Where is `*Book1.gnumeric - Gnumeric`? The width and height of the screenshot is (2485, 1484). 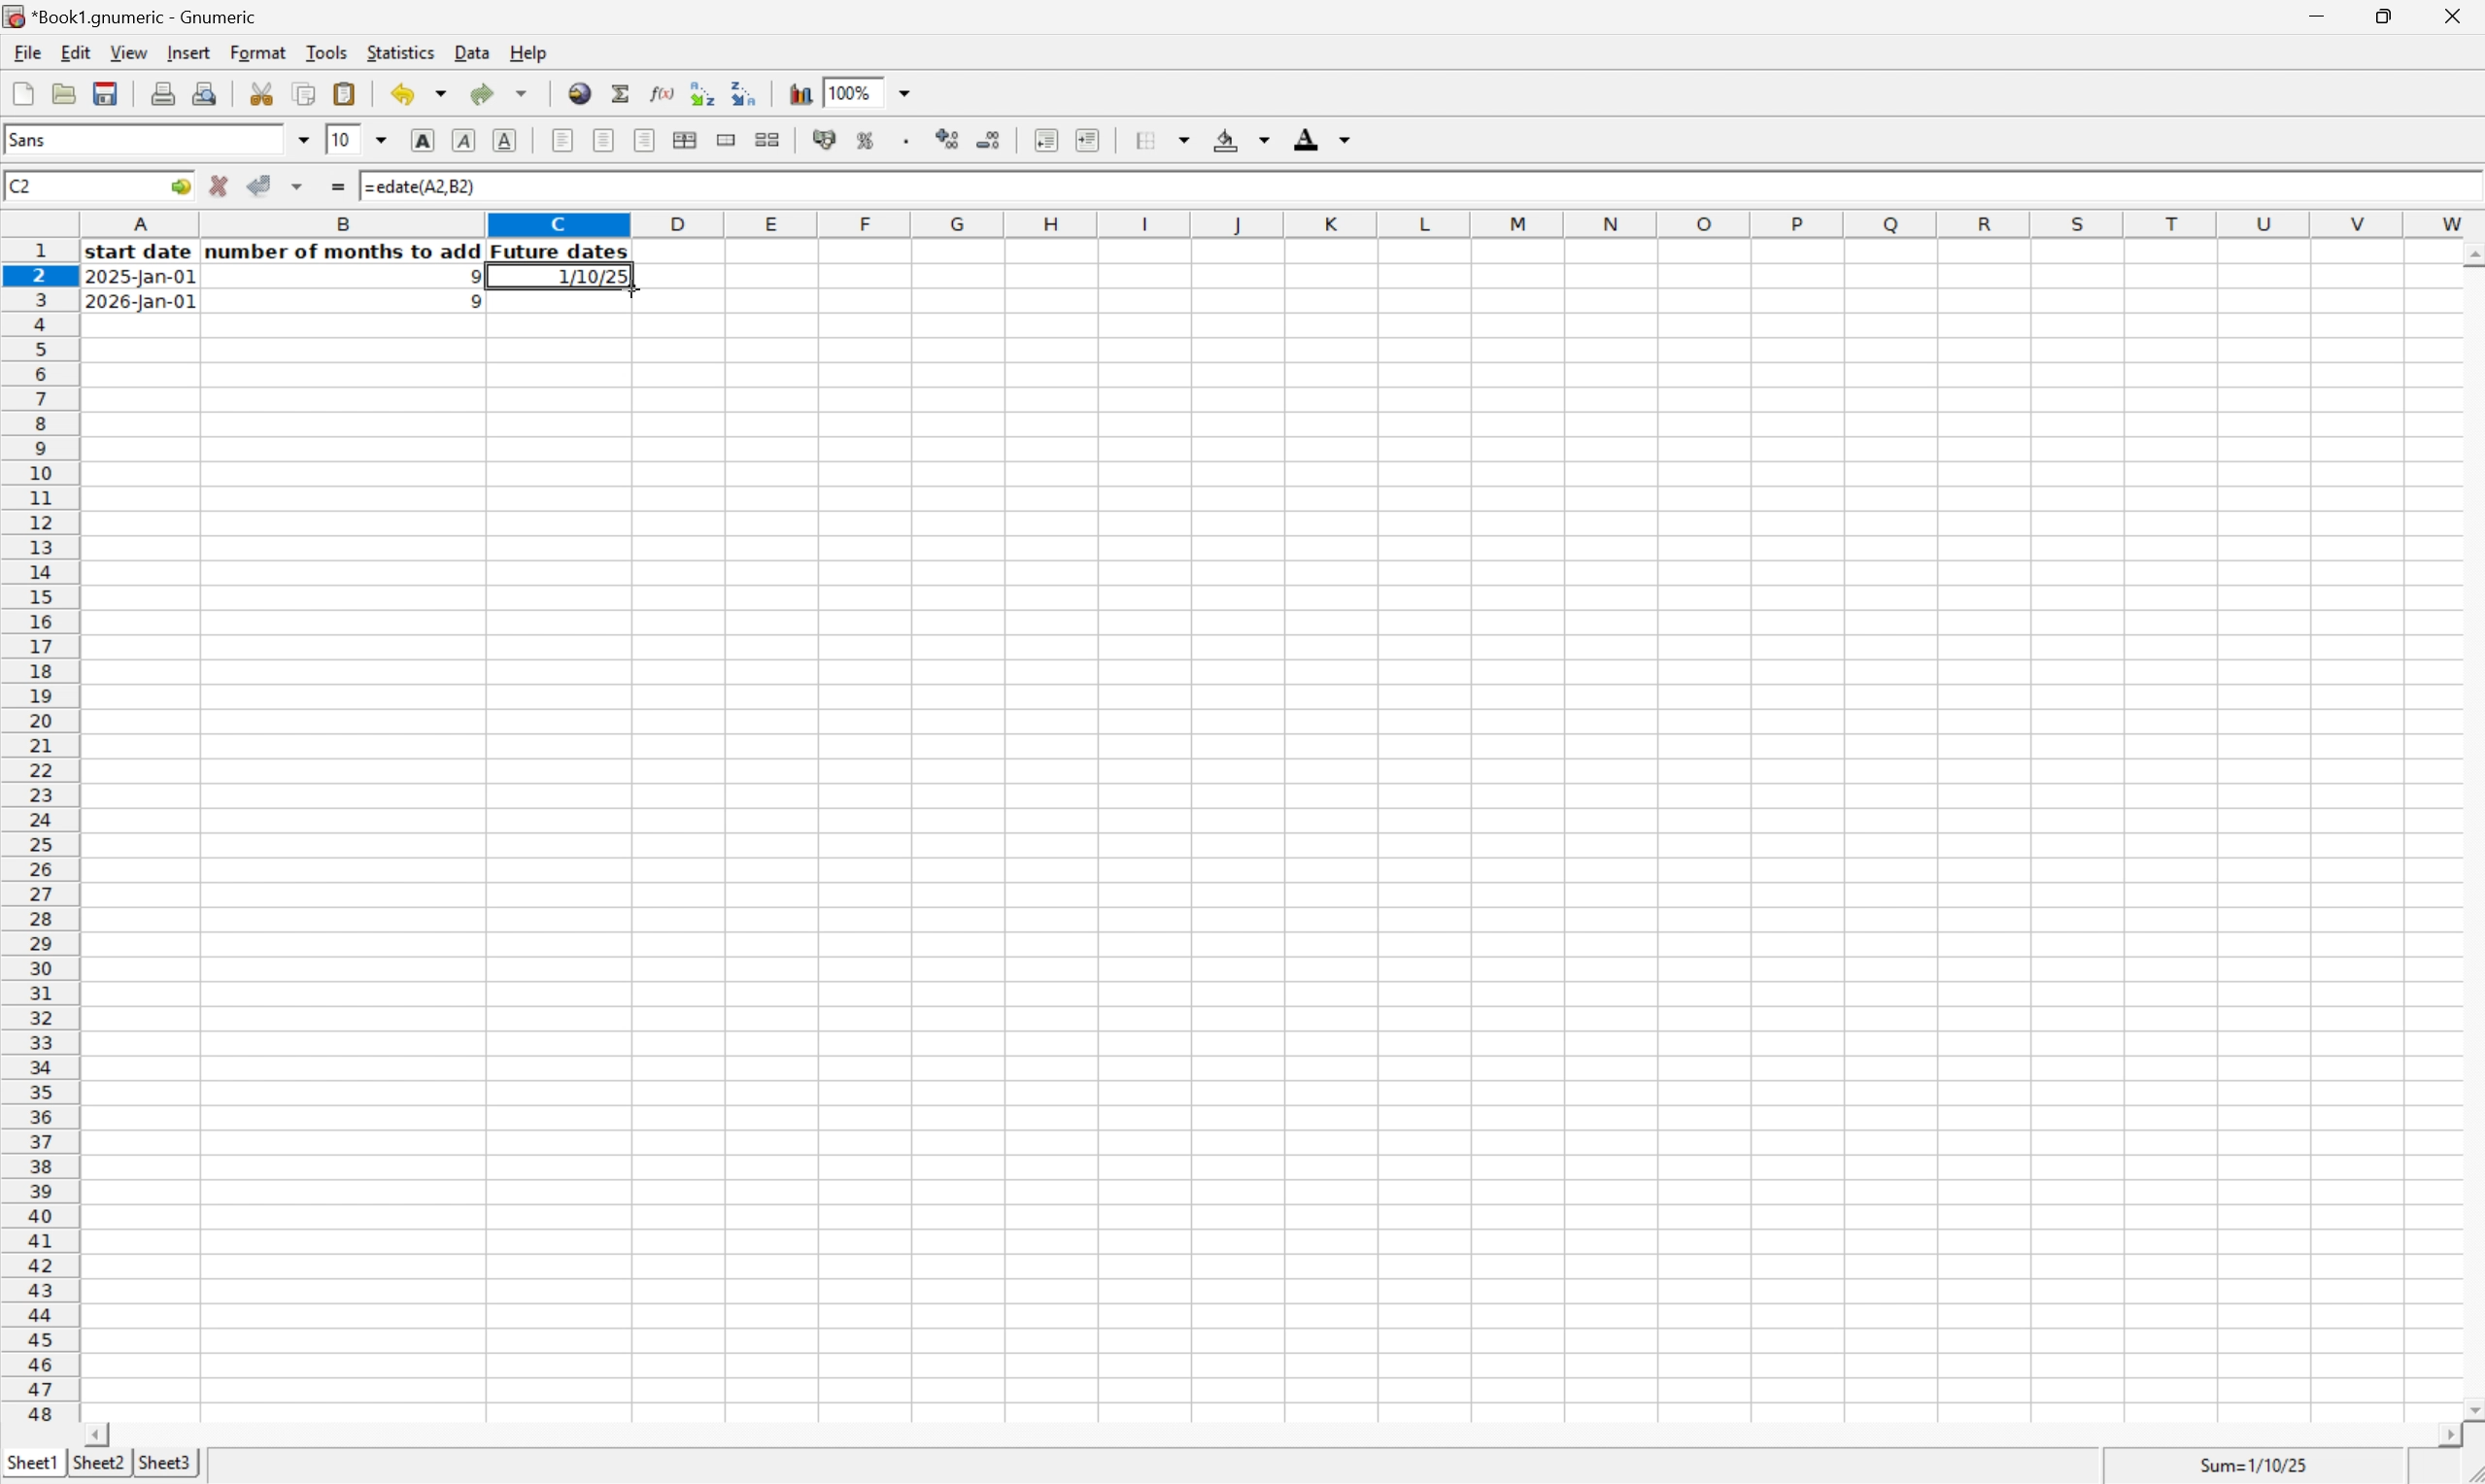
*Book1.gnumeric - Gnumeric is located at coordinates (135, 17).